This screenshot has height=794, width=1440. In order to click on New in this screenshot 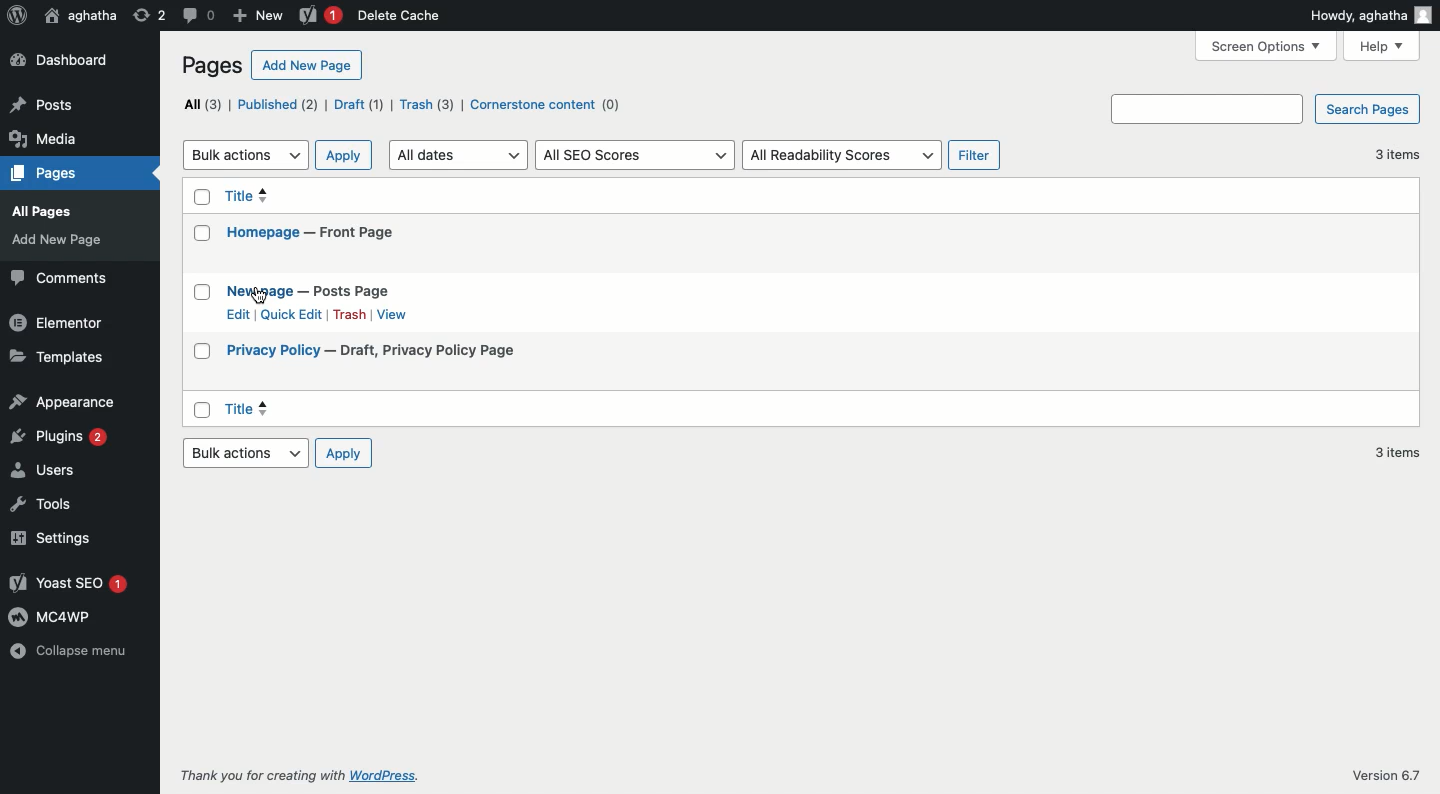, I will do `click(258, 13)`.